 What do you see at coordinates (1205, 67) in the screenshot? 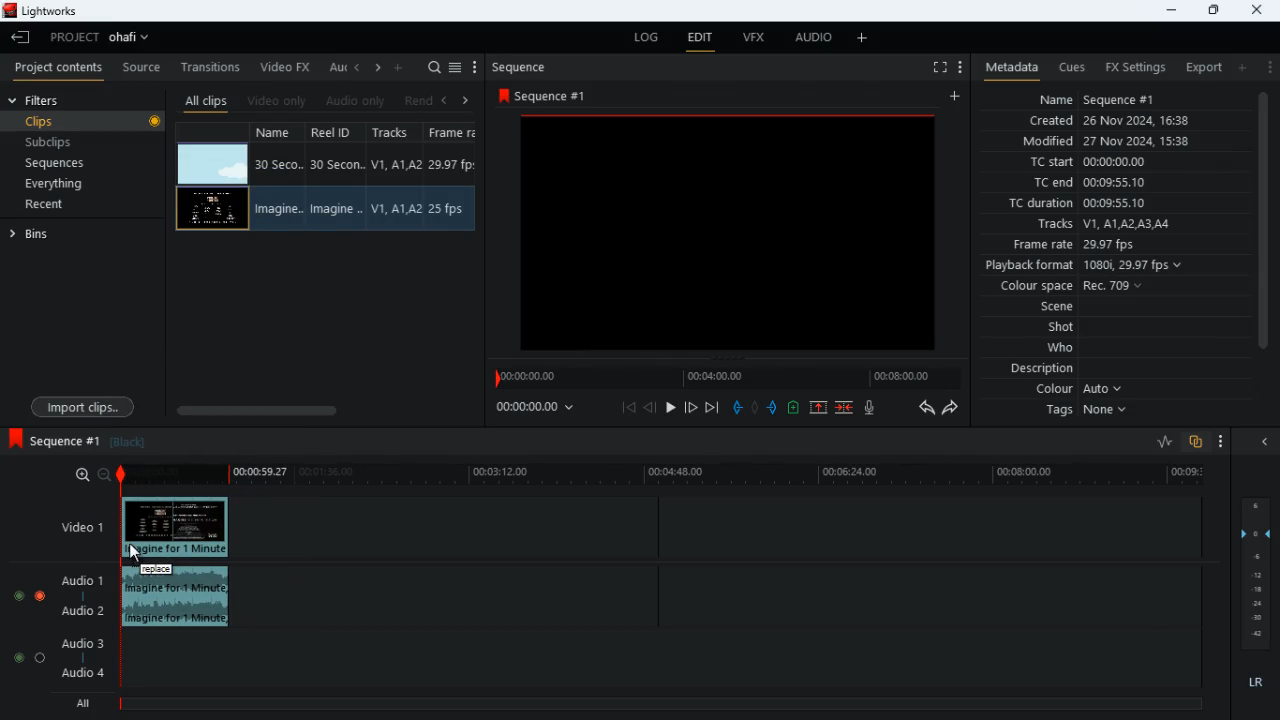
I see `export` at bounding box center [1205, 67].